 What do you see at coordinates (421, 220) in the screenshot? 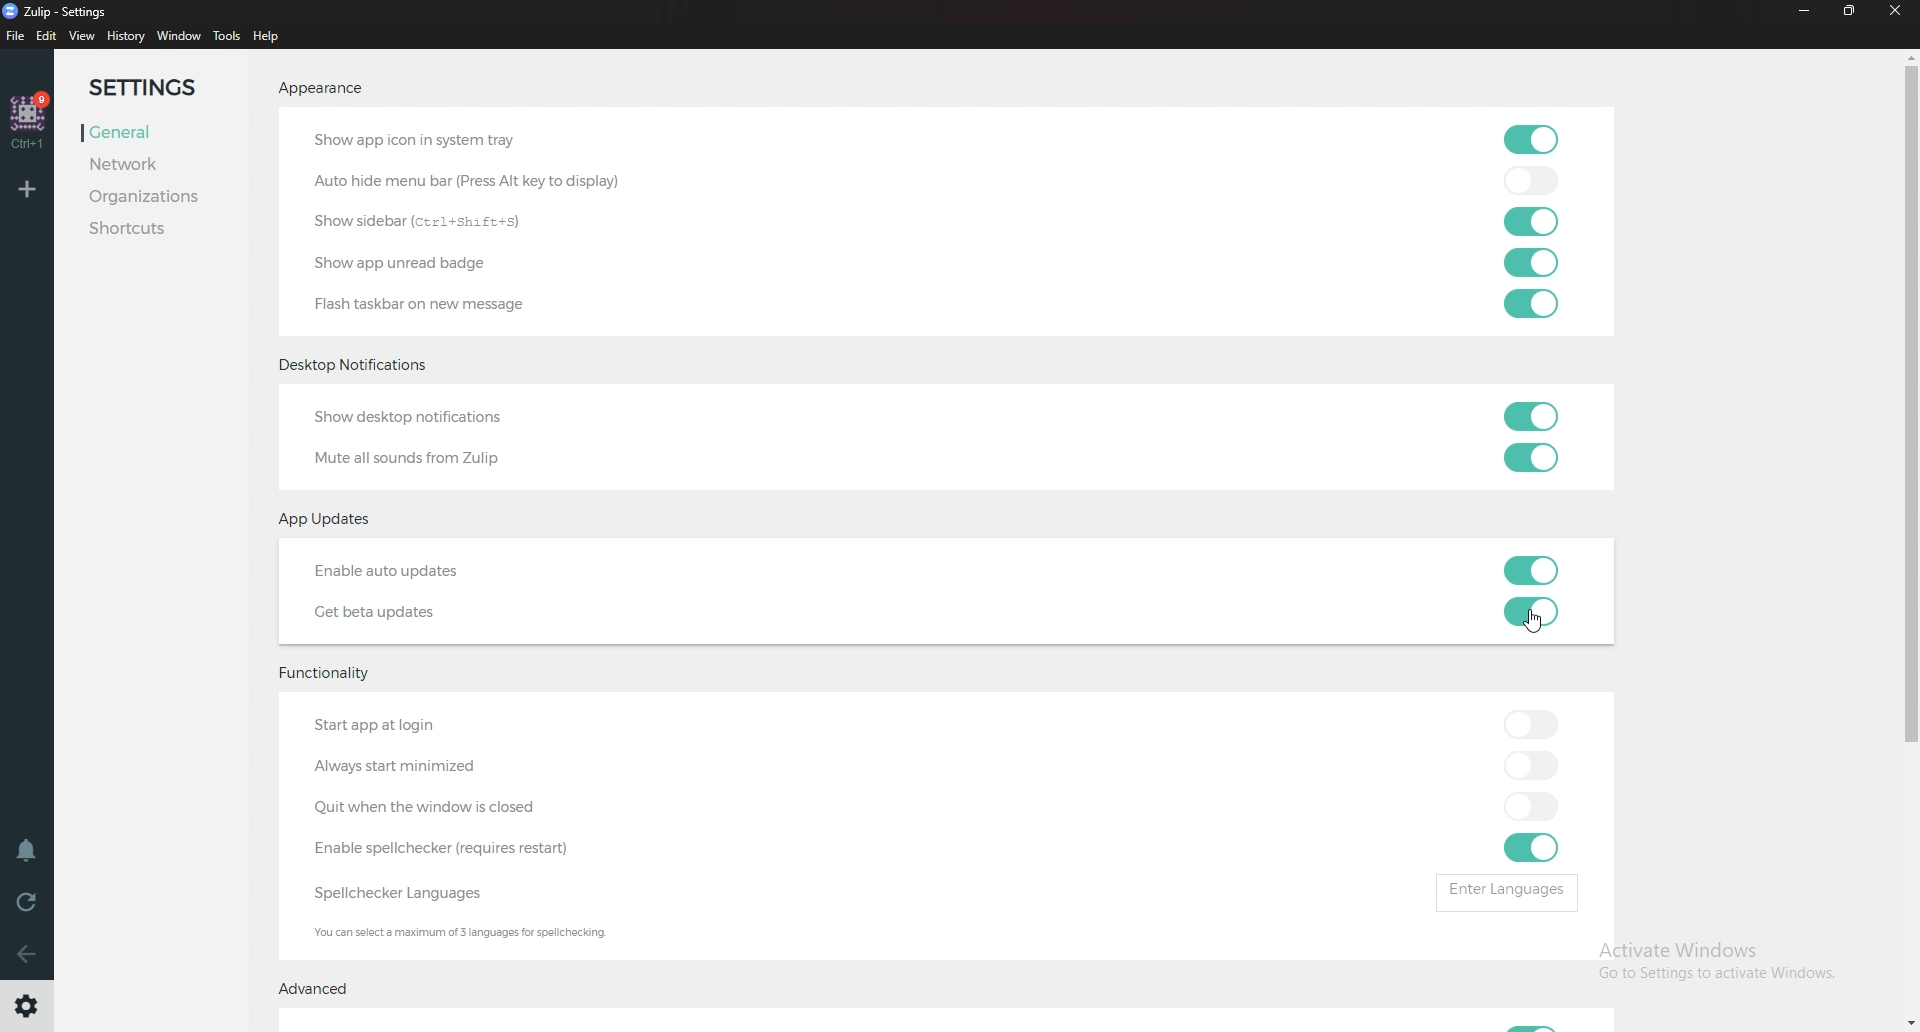
I see `show sidebar` at bounding box center [421, 220].